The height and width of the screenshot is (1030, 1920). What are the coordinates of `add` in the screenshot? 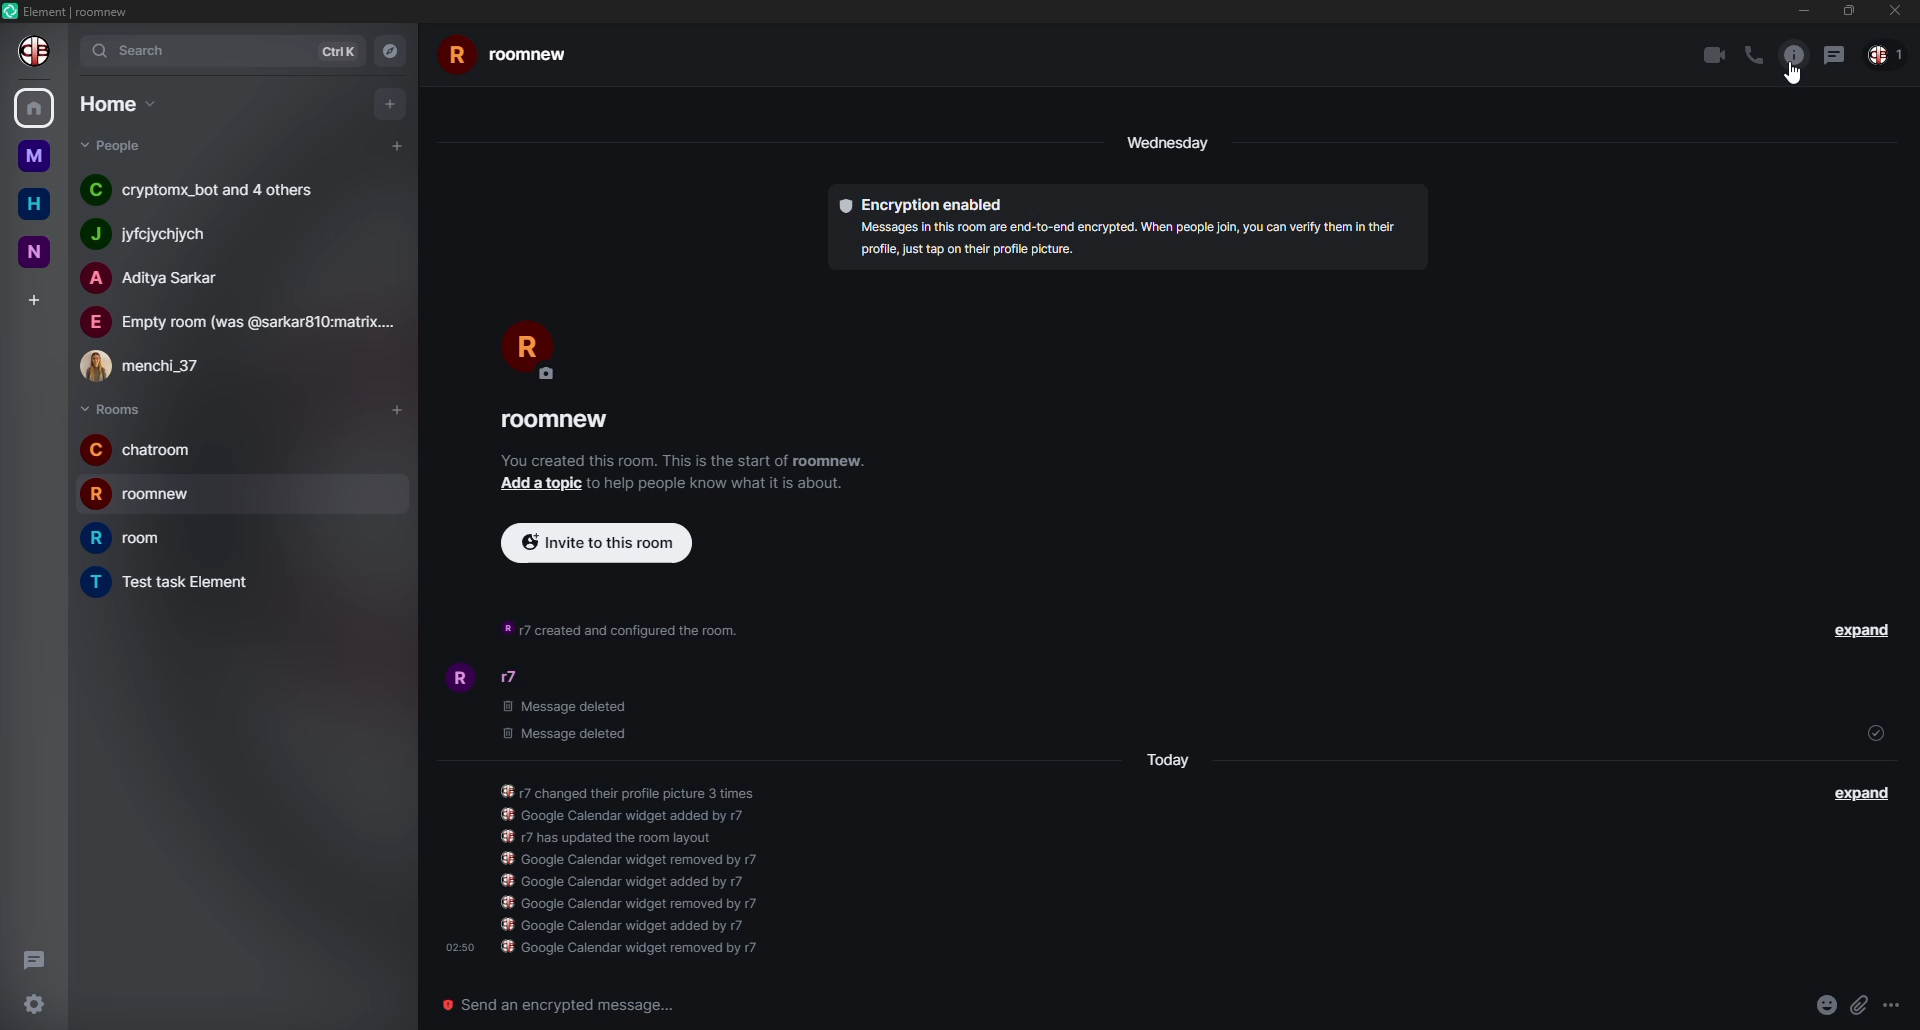 It's located at (537, 483).